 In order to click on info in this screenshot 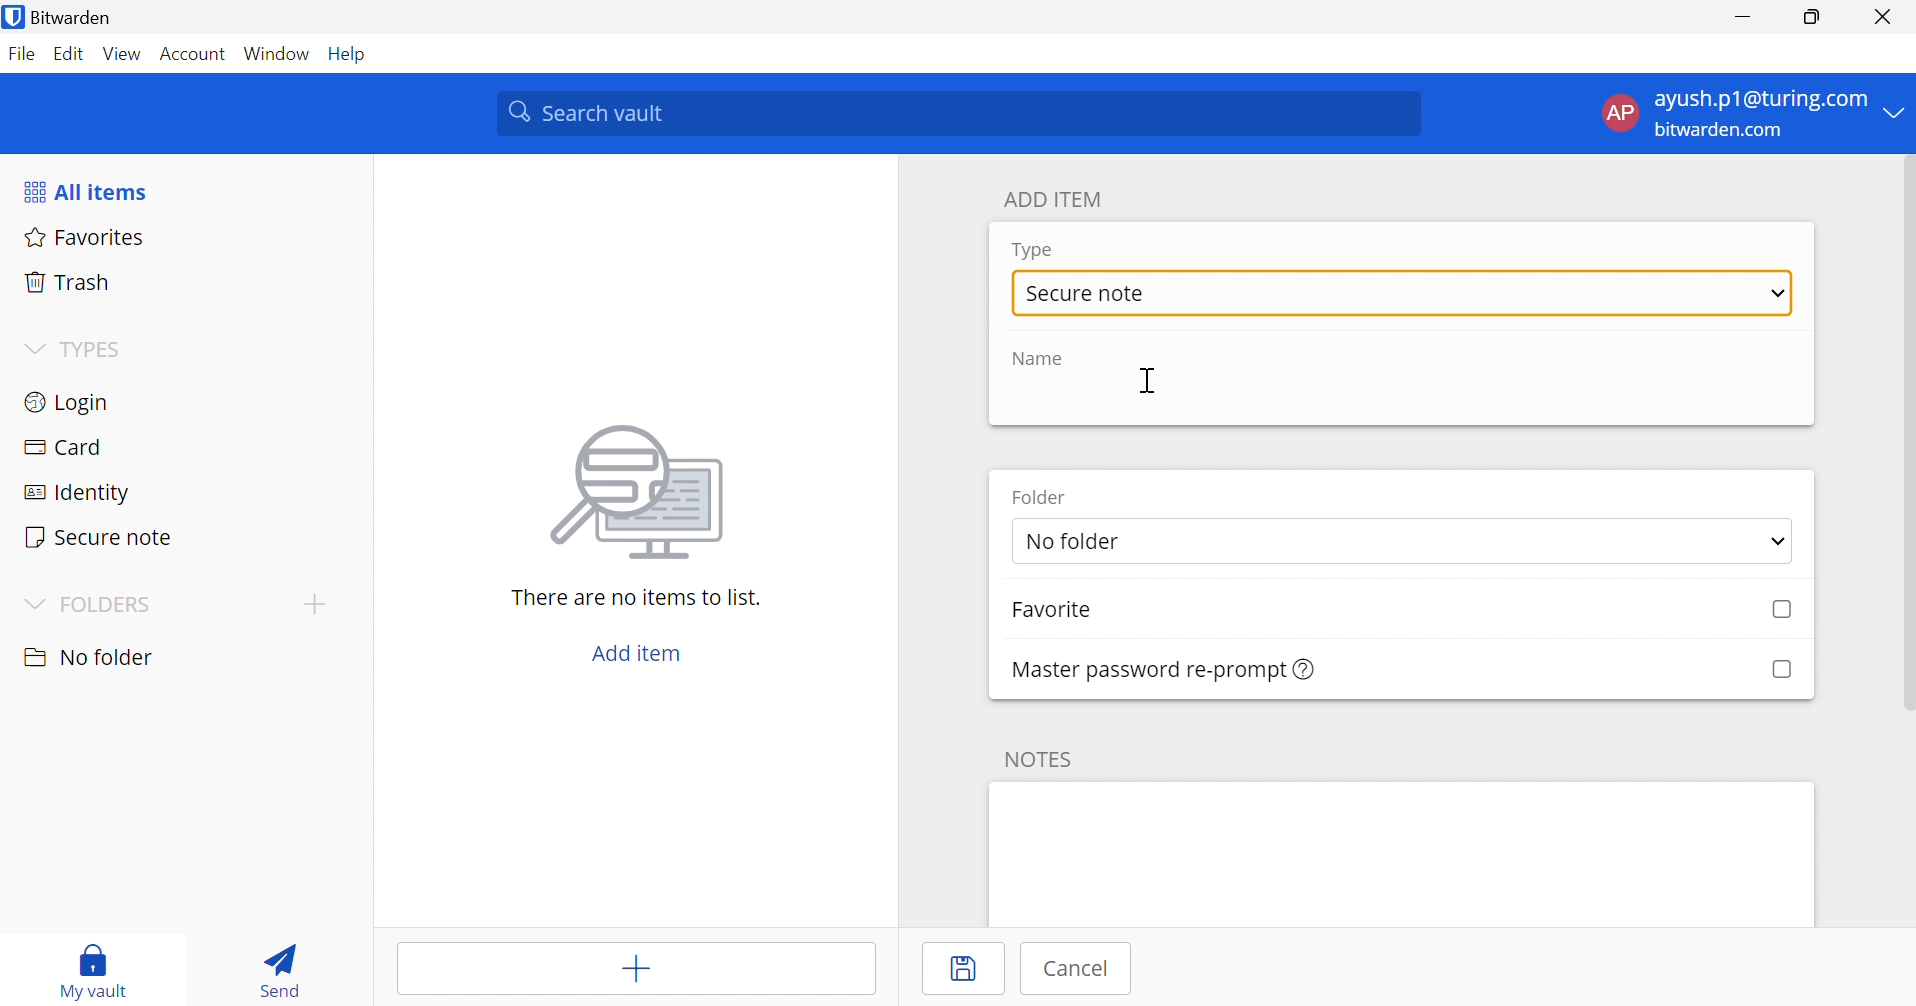, I will do `click(1305, 670)`.